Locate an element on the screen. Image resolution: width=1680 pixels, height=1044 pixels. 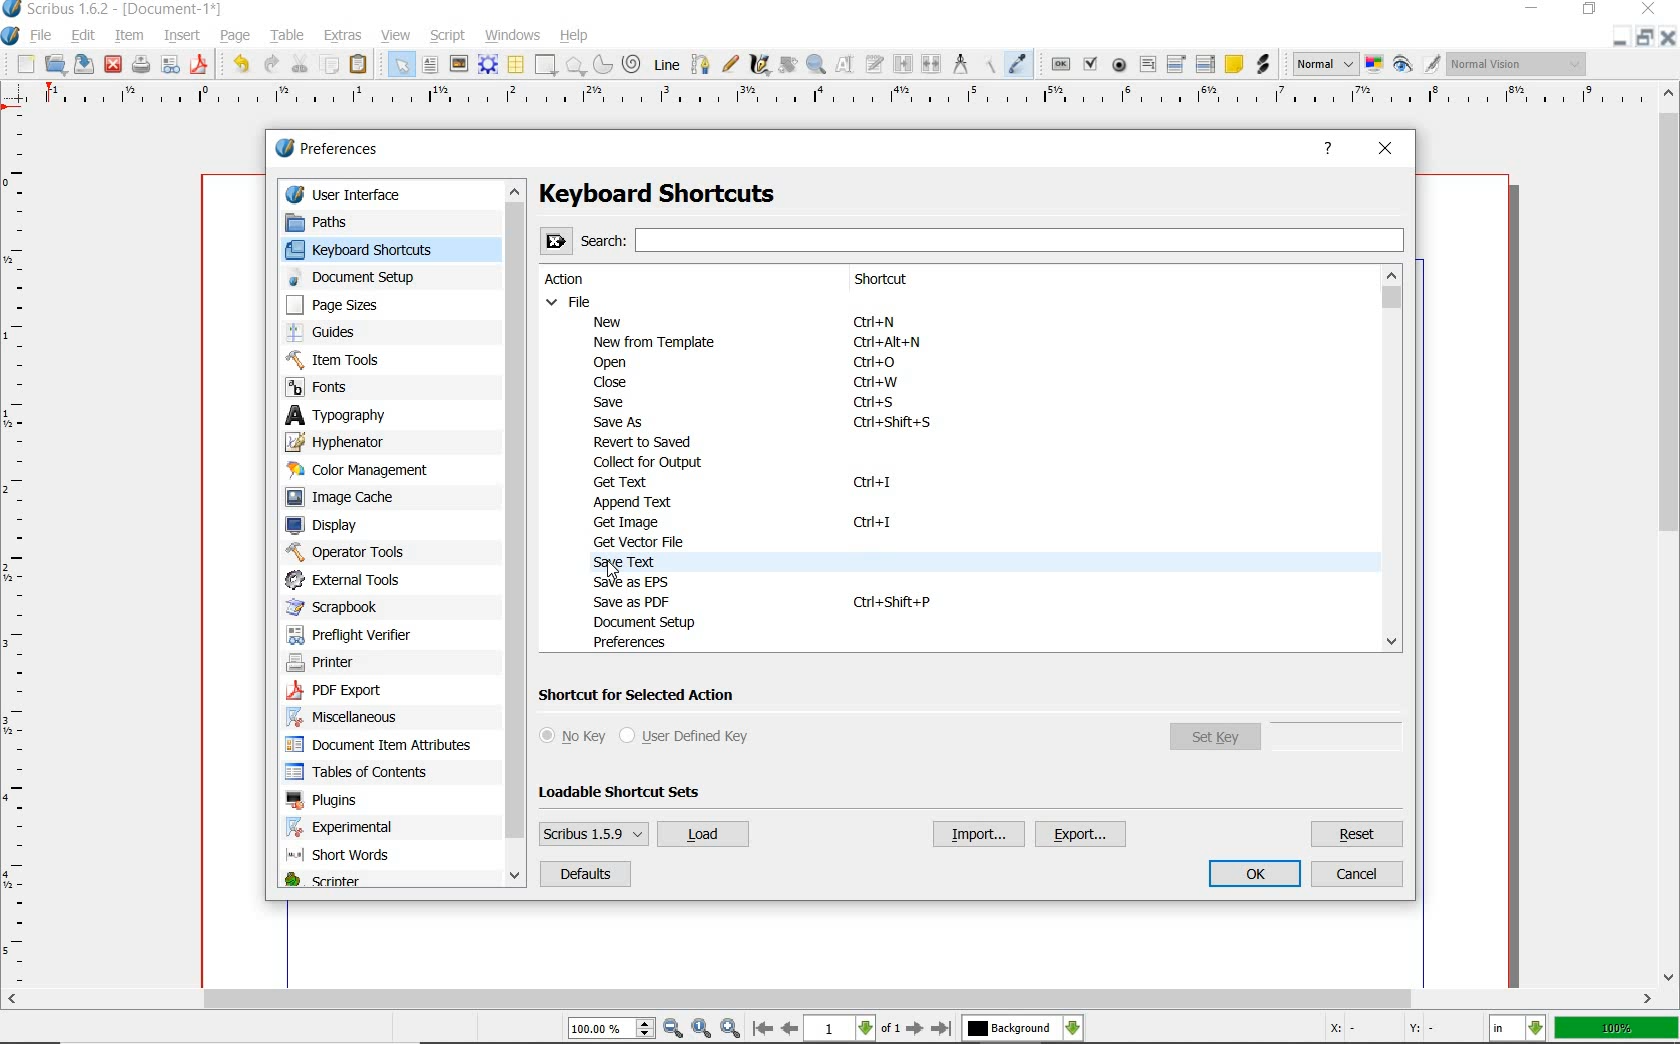
table is located at coordinates (290, 34).